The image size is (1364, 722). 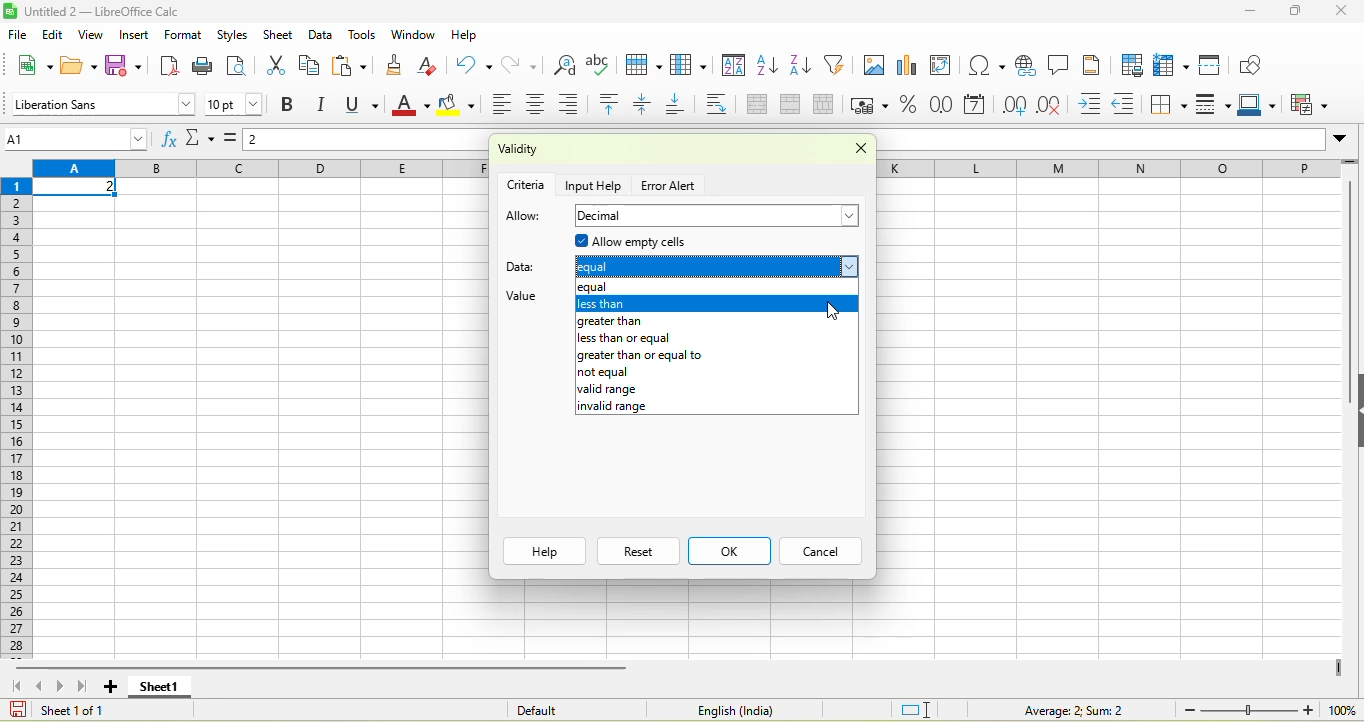 What do you see at coordinates (33, 64) in the screenshot?
I see `new` at bounding box center [33, 64].